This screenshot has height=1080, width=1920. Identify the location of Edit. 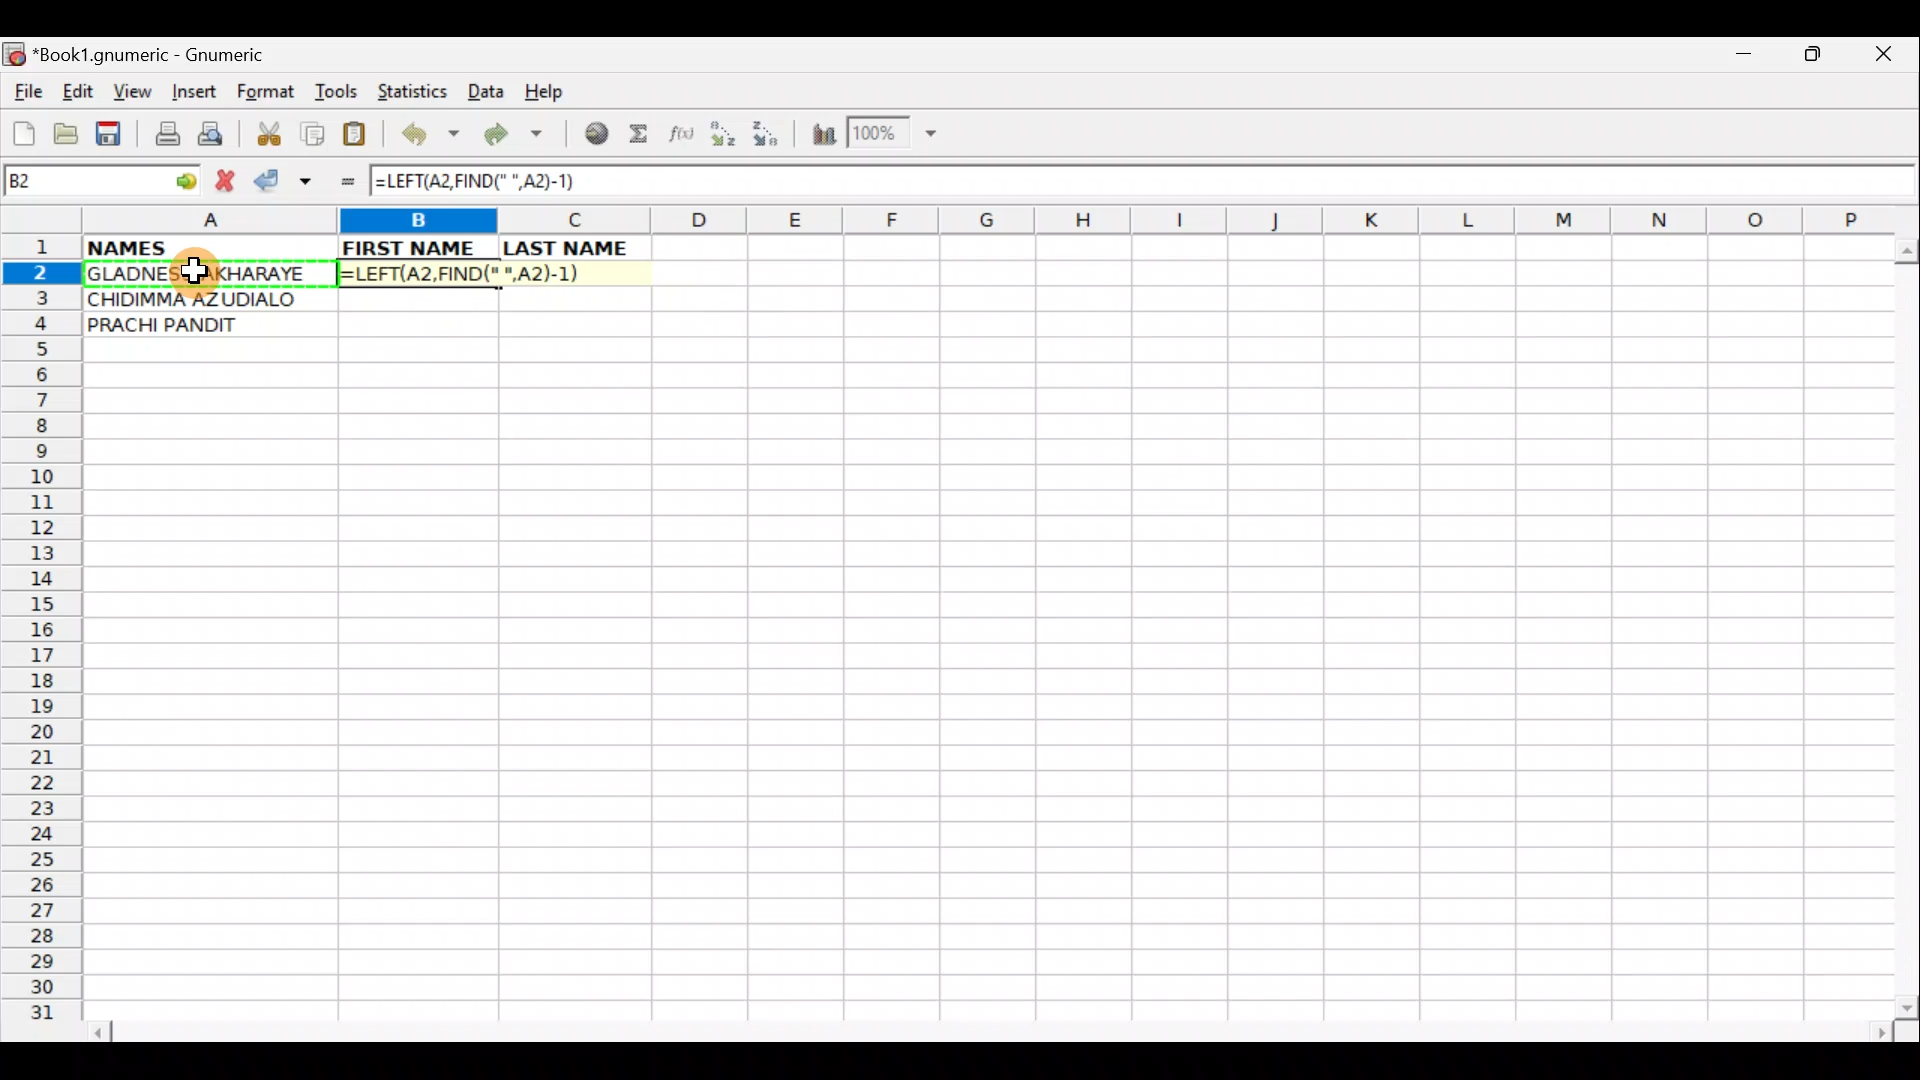
(77, 91).